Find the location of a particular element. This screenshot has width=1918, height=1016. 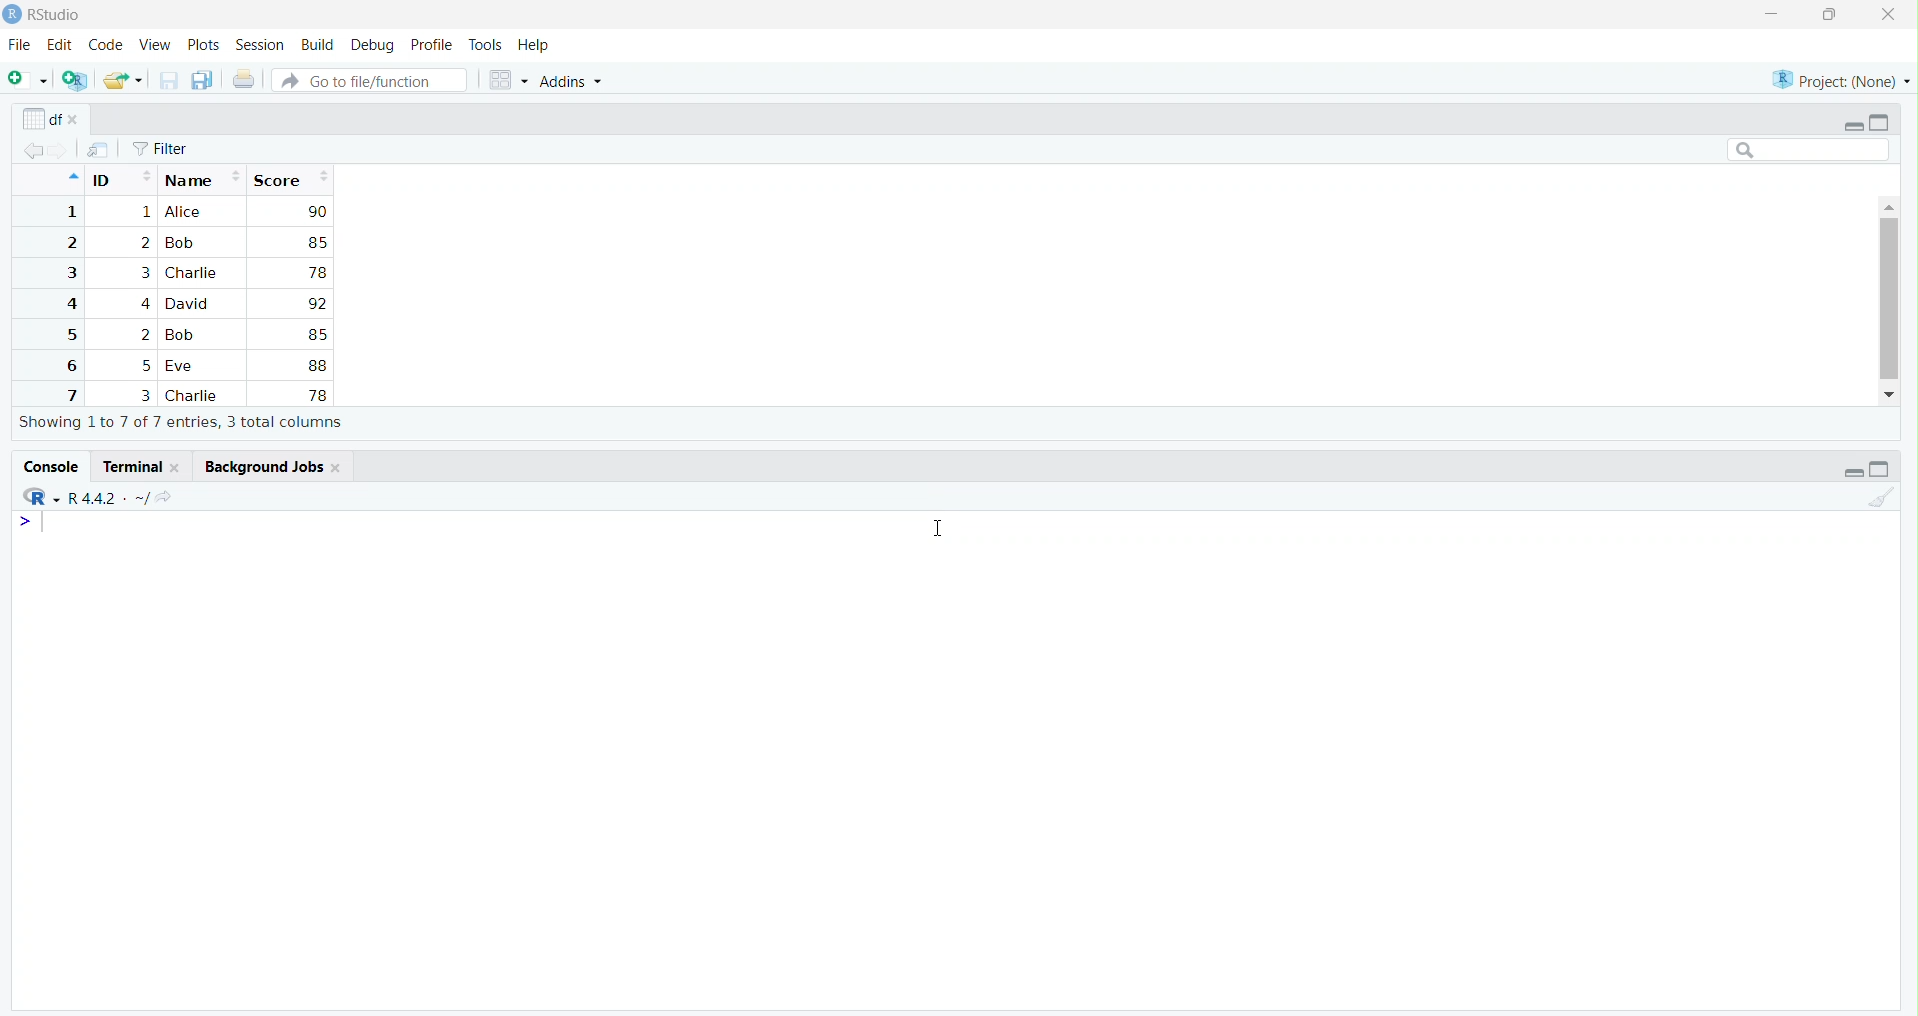

Debug is located at coordinates (374, 45).